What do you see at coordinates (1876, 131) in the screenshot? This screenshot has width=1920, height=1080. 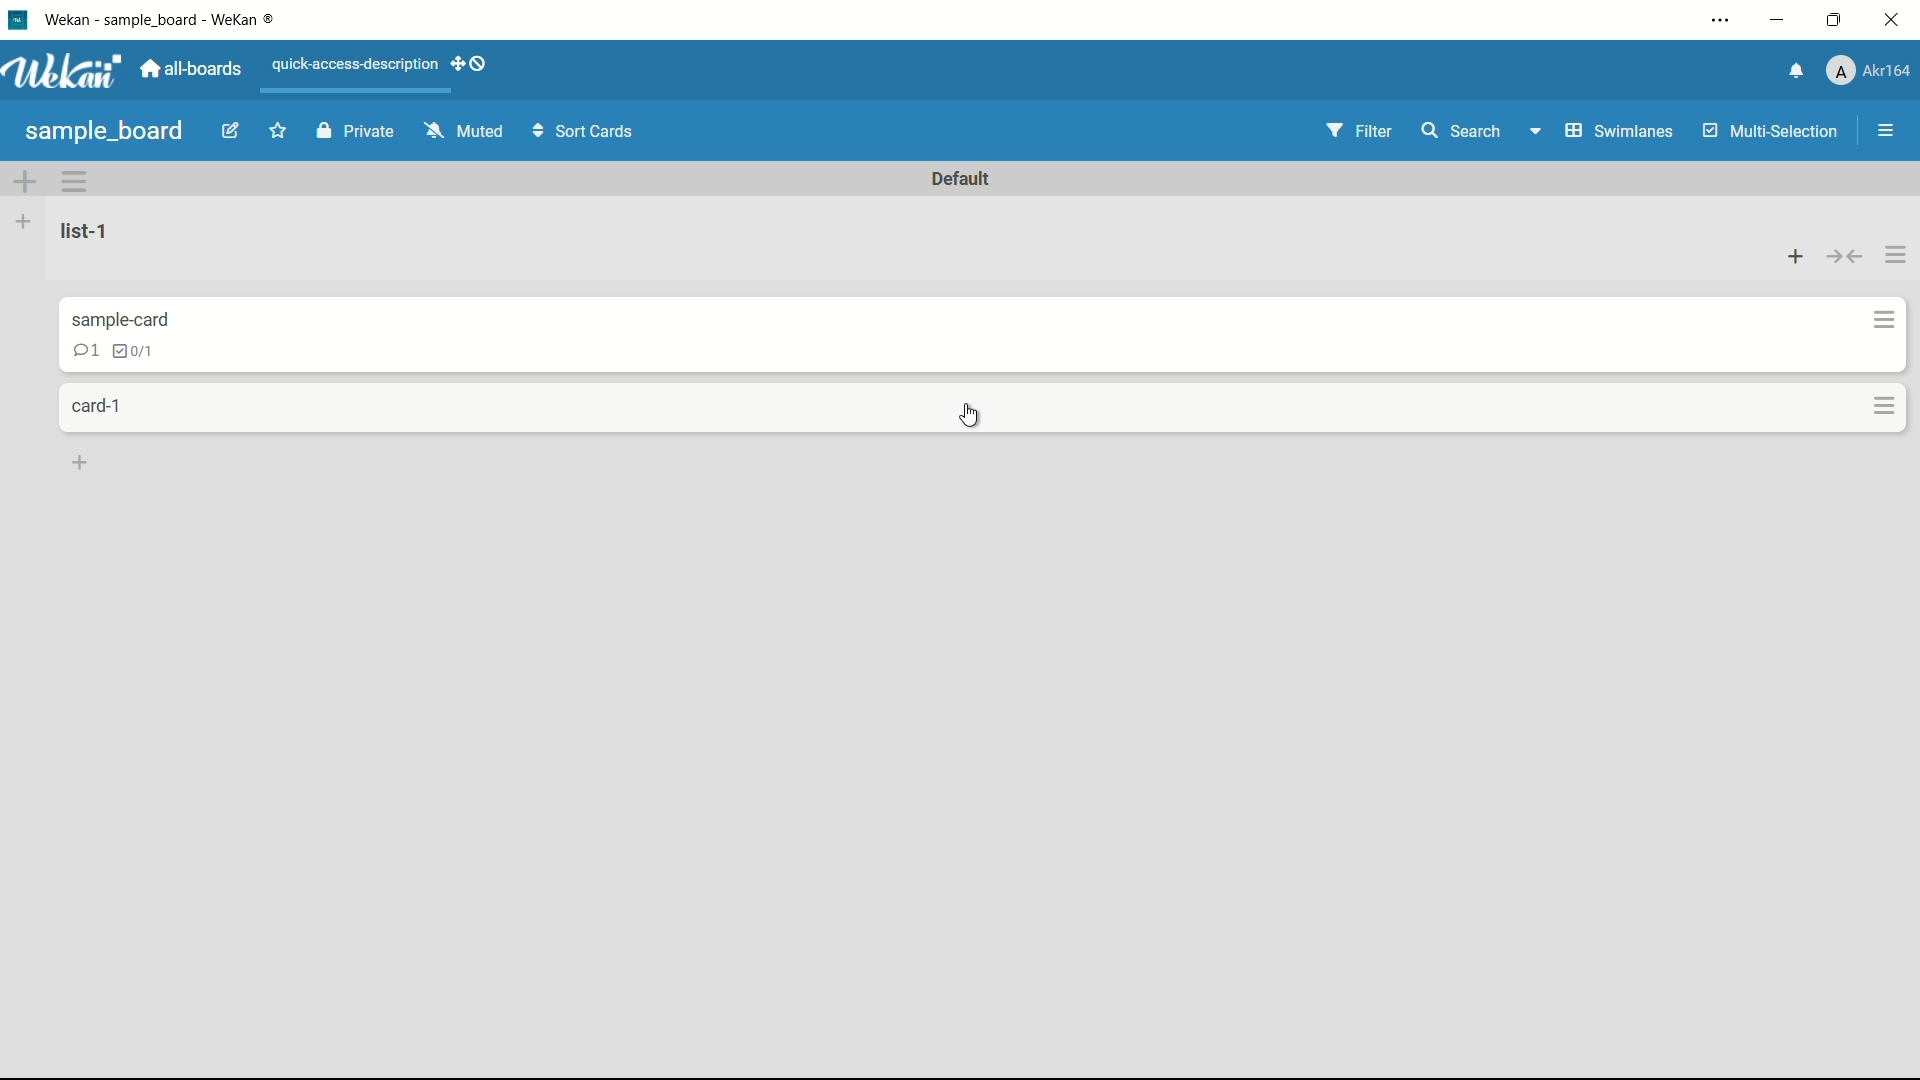 I see `open sidebar` at bounding box center [1876, 131].